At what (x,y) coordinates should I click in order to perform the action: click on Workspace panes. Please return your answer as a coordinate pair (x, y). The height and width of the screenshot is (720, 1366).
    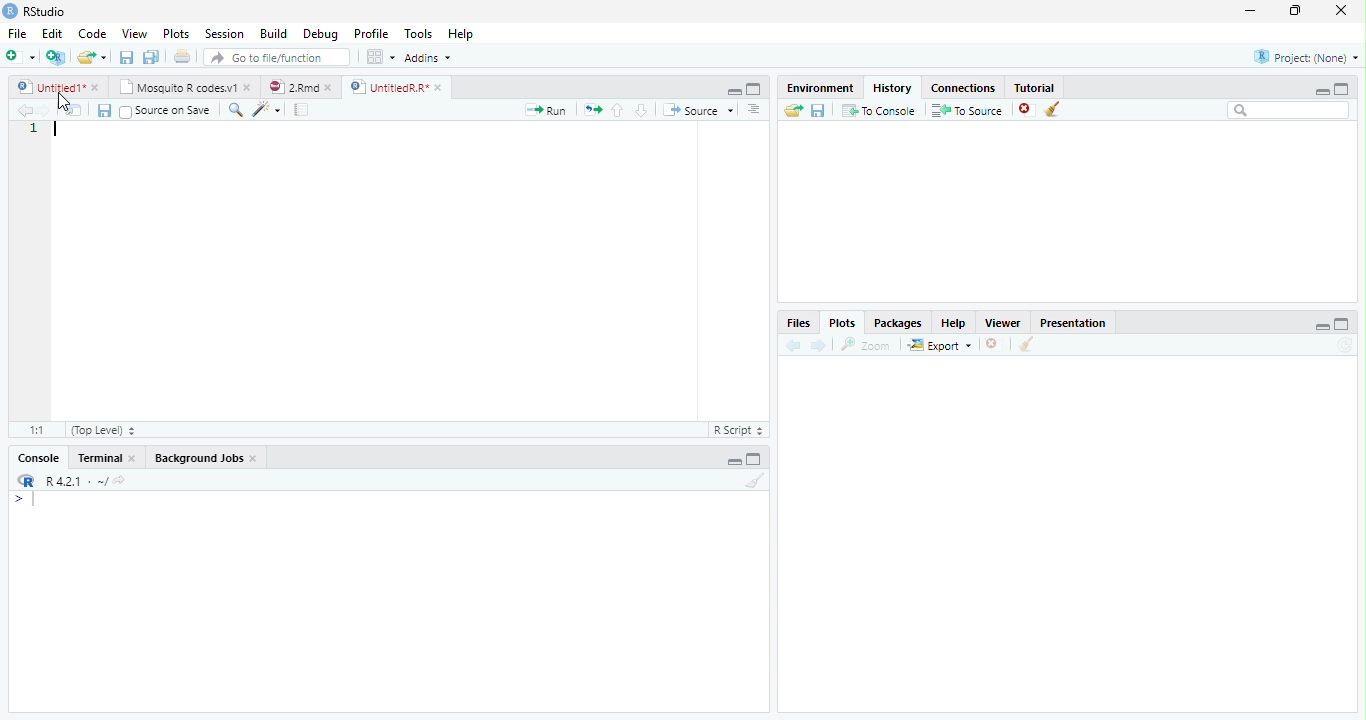
    Looking at the image, I should click on (378, 56).